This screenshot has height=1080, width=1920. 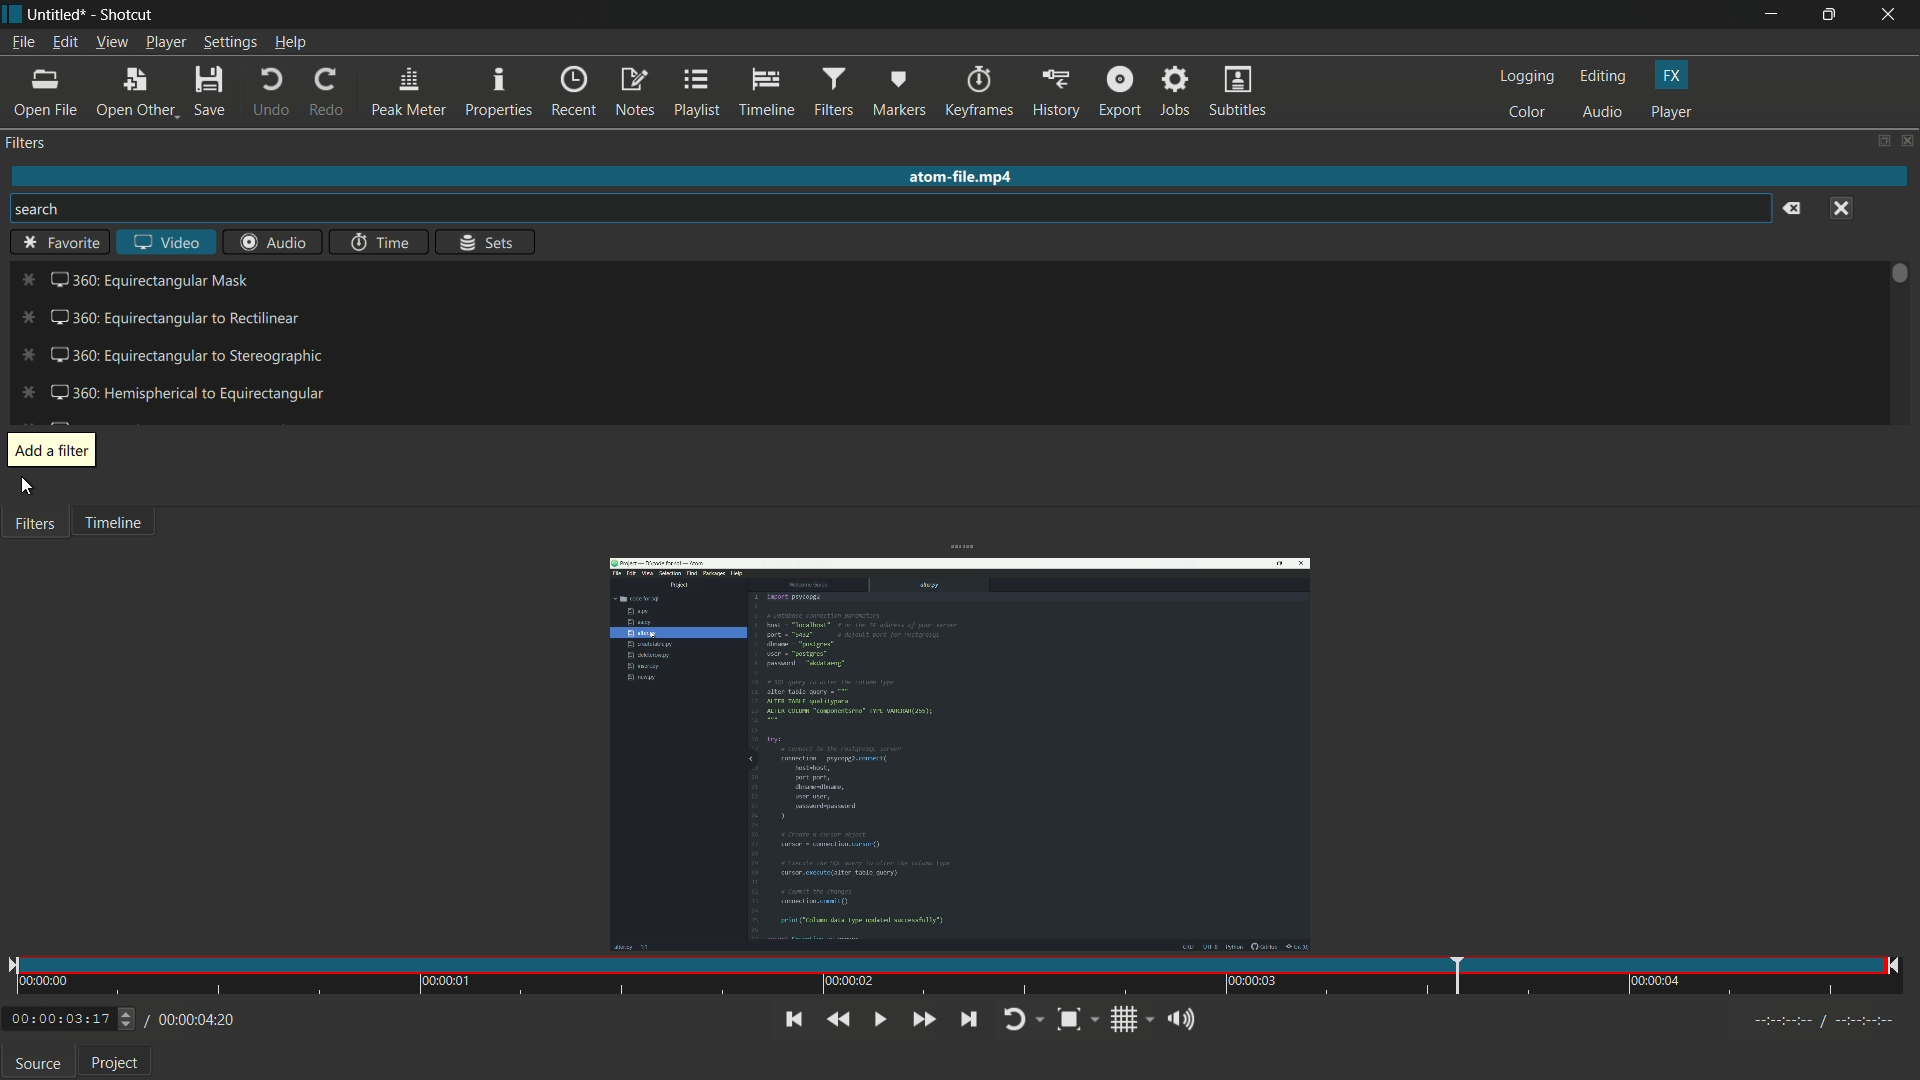 What do you see at coordinates (1604, 113) in the screenshot?
I see `audio` at bounding box center [1604, 113].